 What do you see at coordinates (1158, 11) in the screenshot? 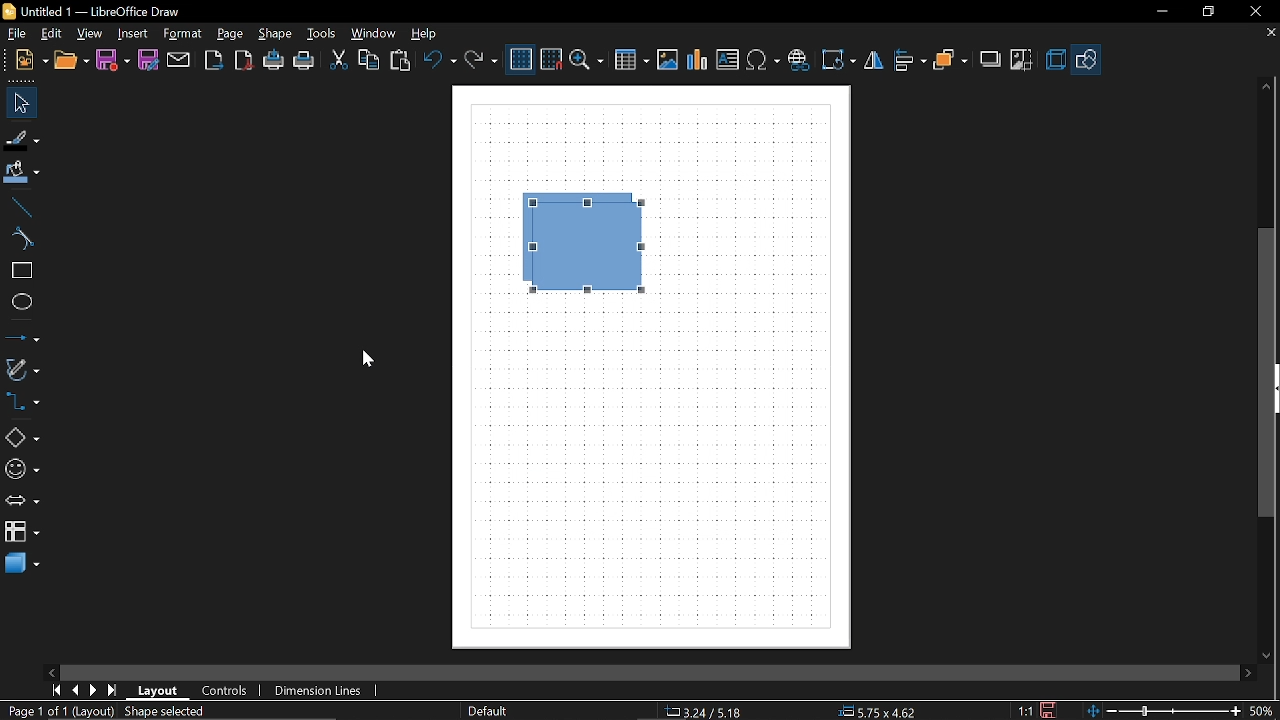
I see `Minimize` at bounding box center [1158, 11].